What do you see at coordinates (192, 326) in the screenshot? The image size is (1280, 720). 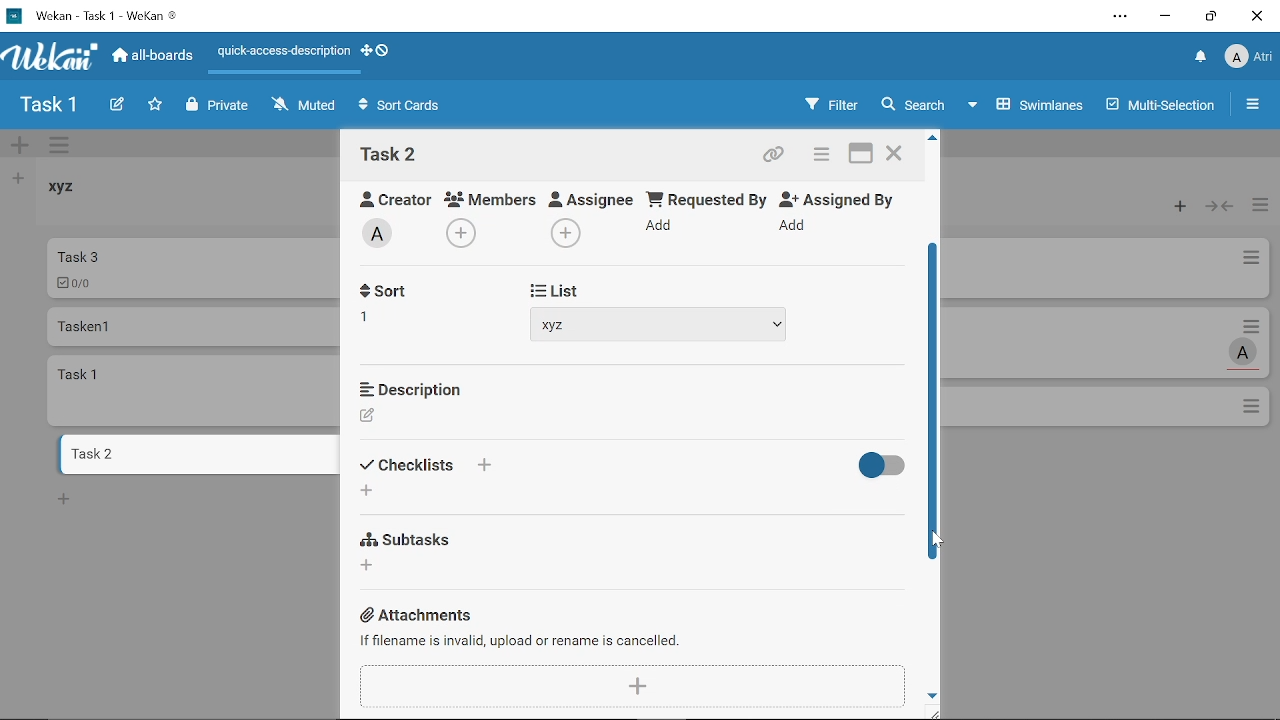 I see `Card named "Tasken 1"` at bounding box center [192, 326].